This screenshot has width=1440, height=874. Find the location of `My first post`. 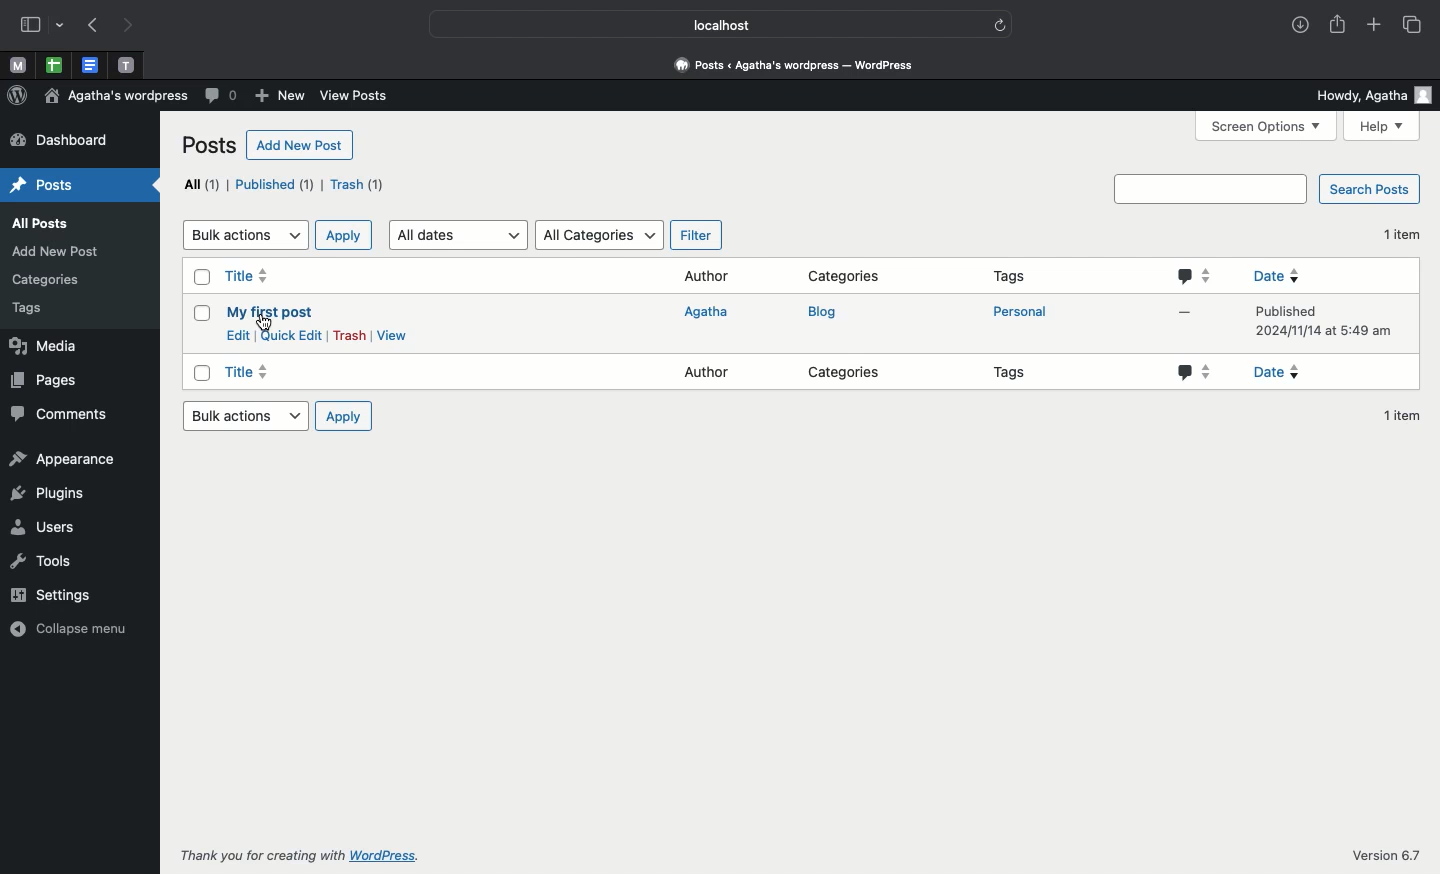

My first post is located at coordinates (269, 313).